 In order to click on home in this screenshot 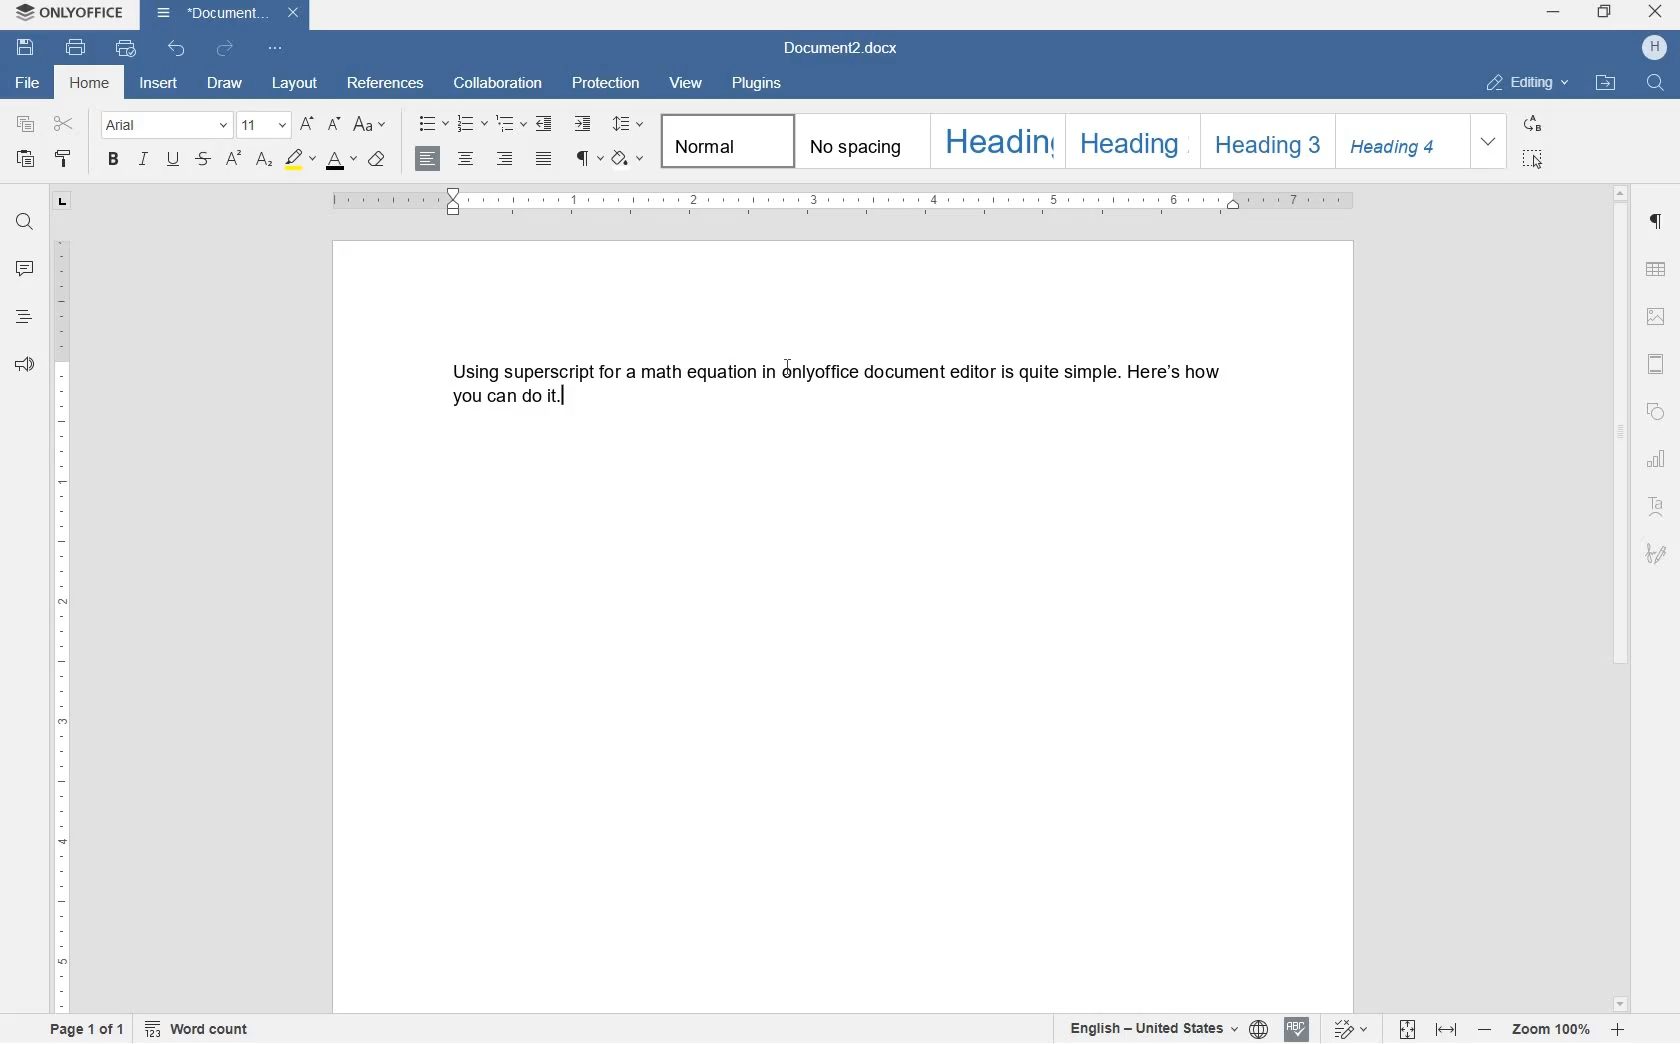, I will do `click(91, 82)`.